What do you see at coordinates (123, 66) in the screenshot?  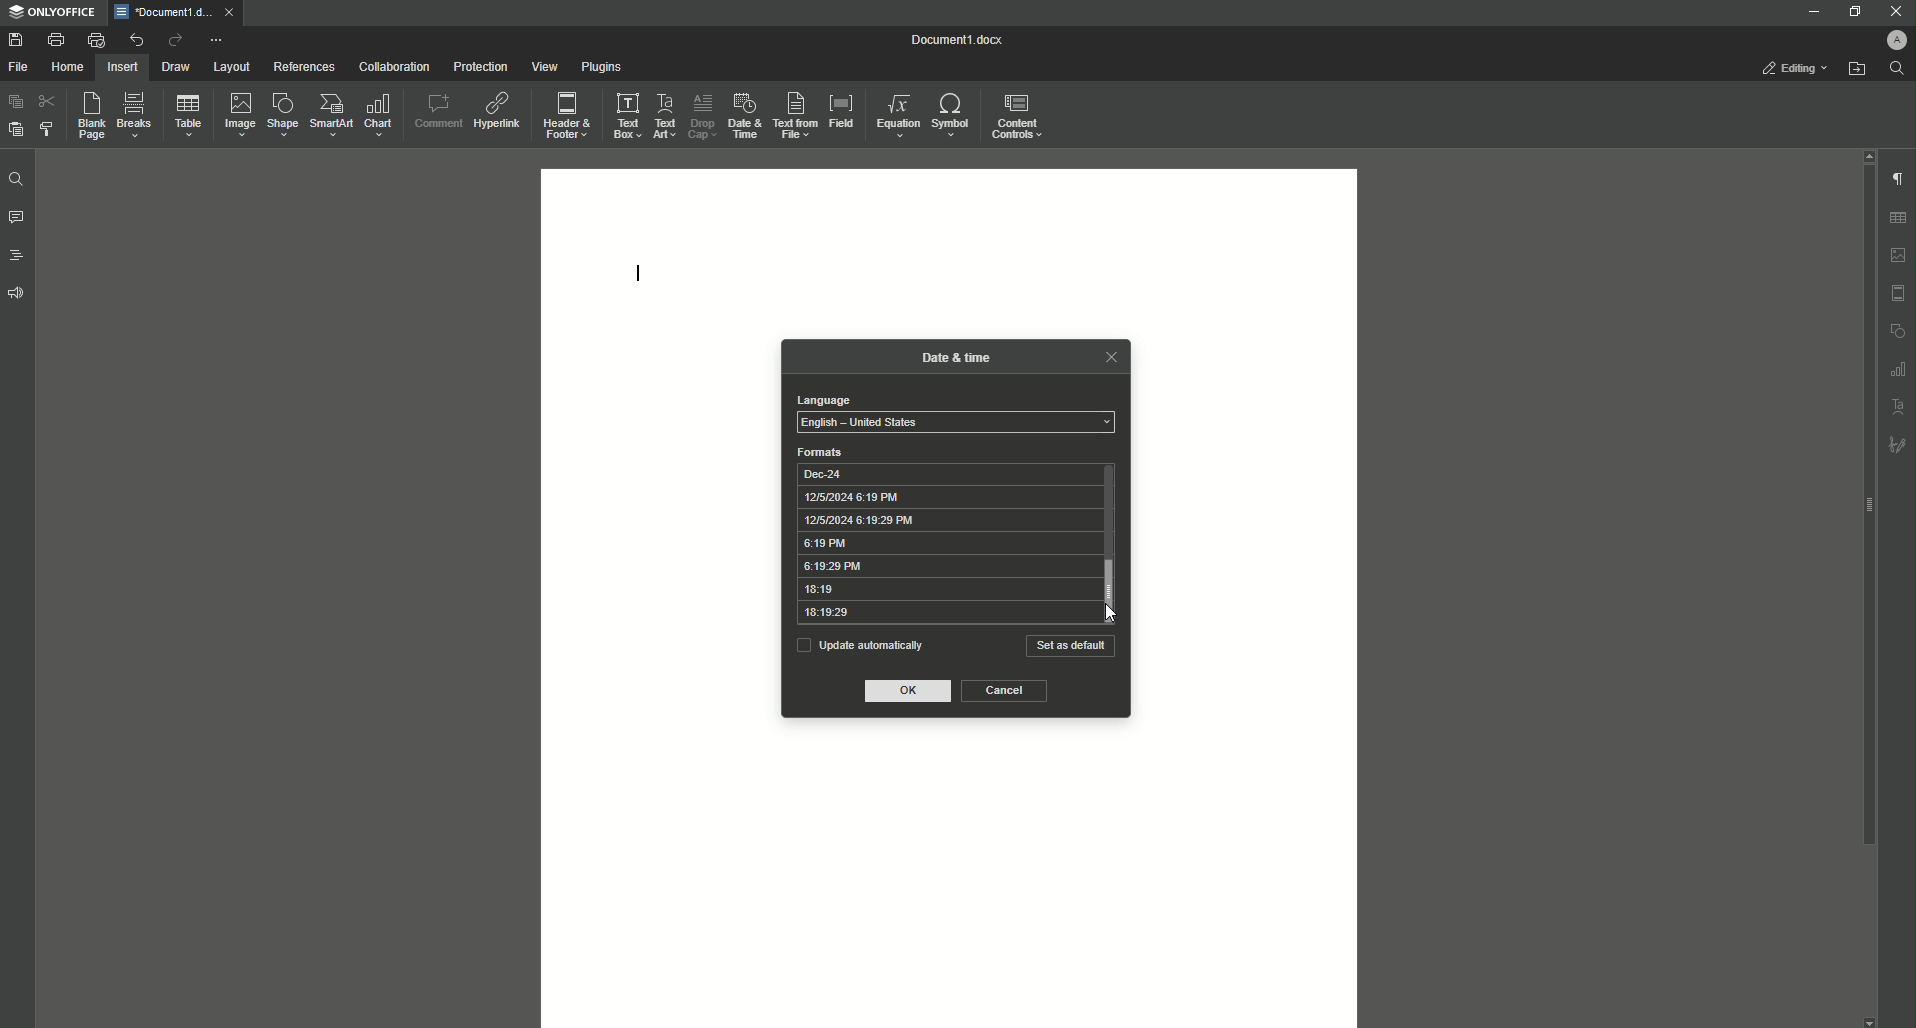 I see `Insert` at bounding box center [123, 66].